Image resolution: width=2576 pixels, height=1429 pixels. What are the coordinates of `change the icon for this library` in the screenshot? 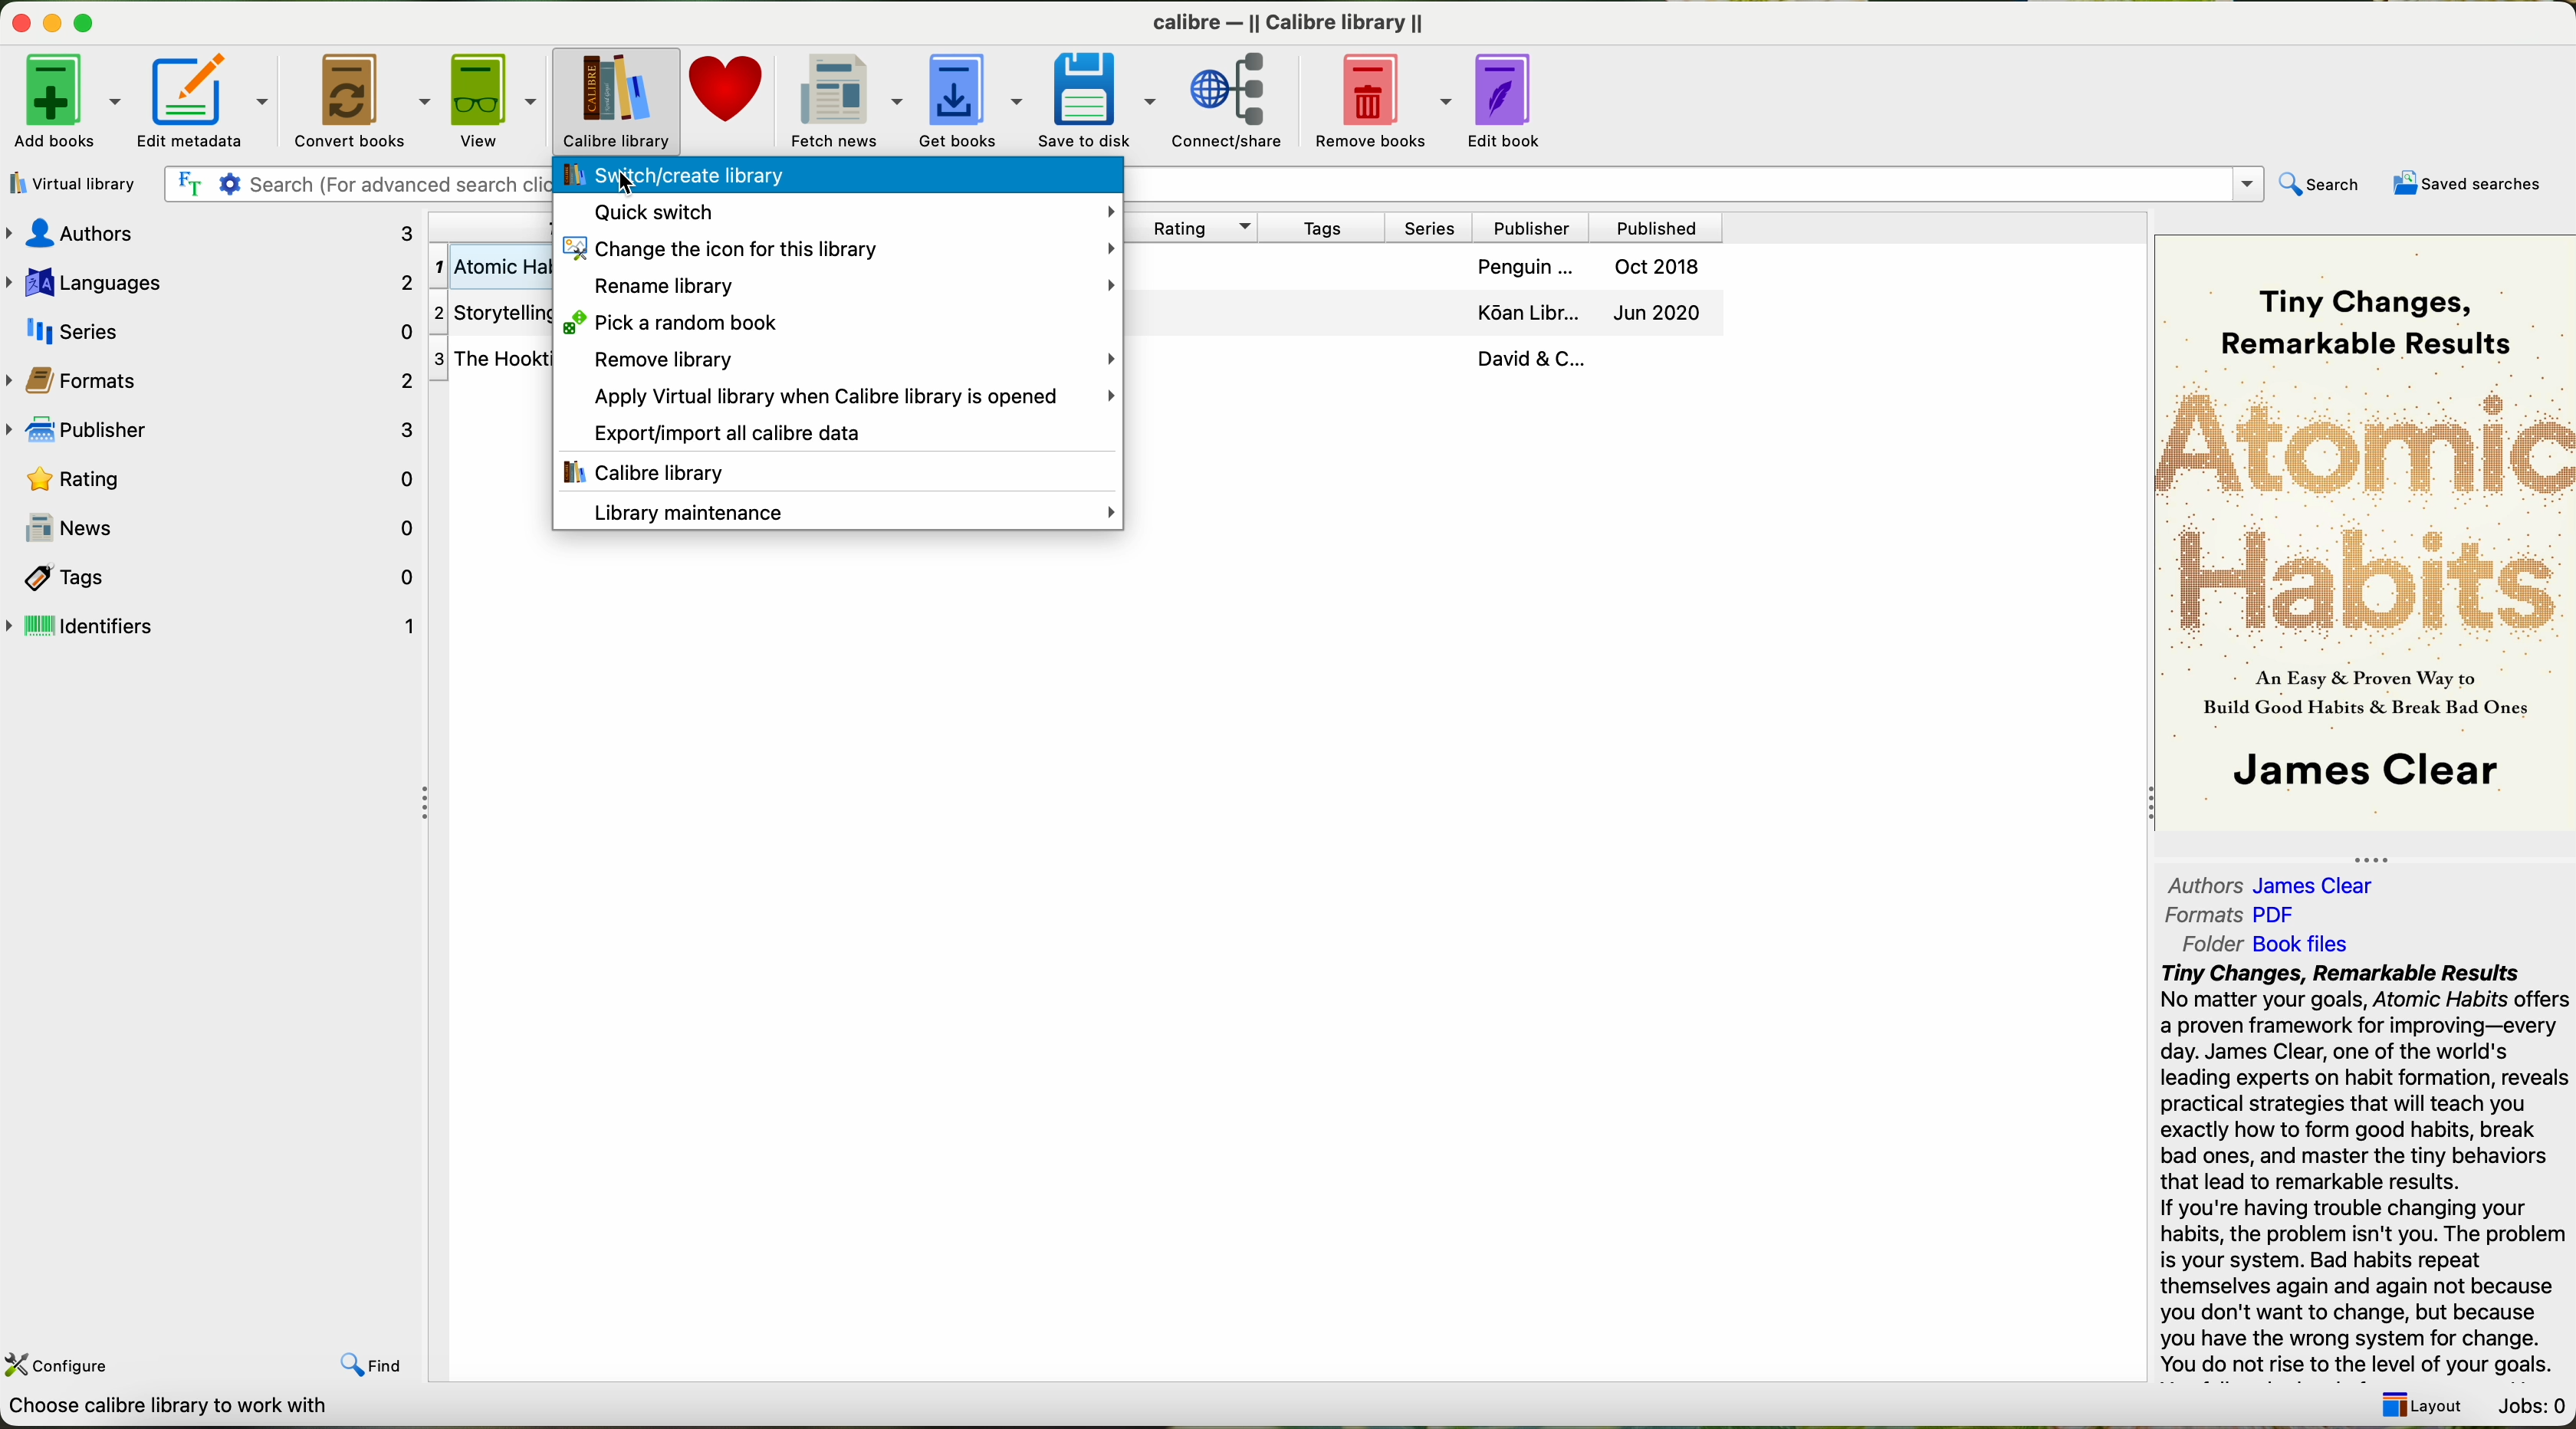 It's located at (837, 250).